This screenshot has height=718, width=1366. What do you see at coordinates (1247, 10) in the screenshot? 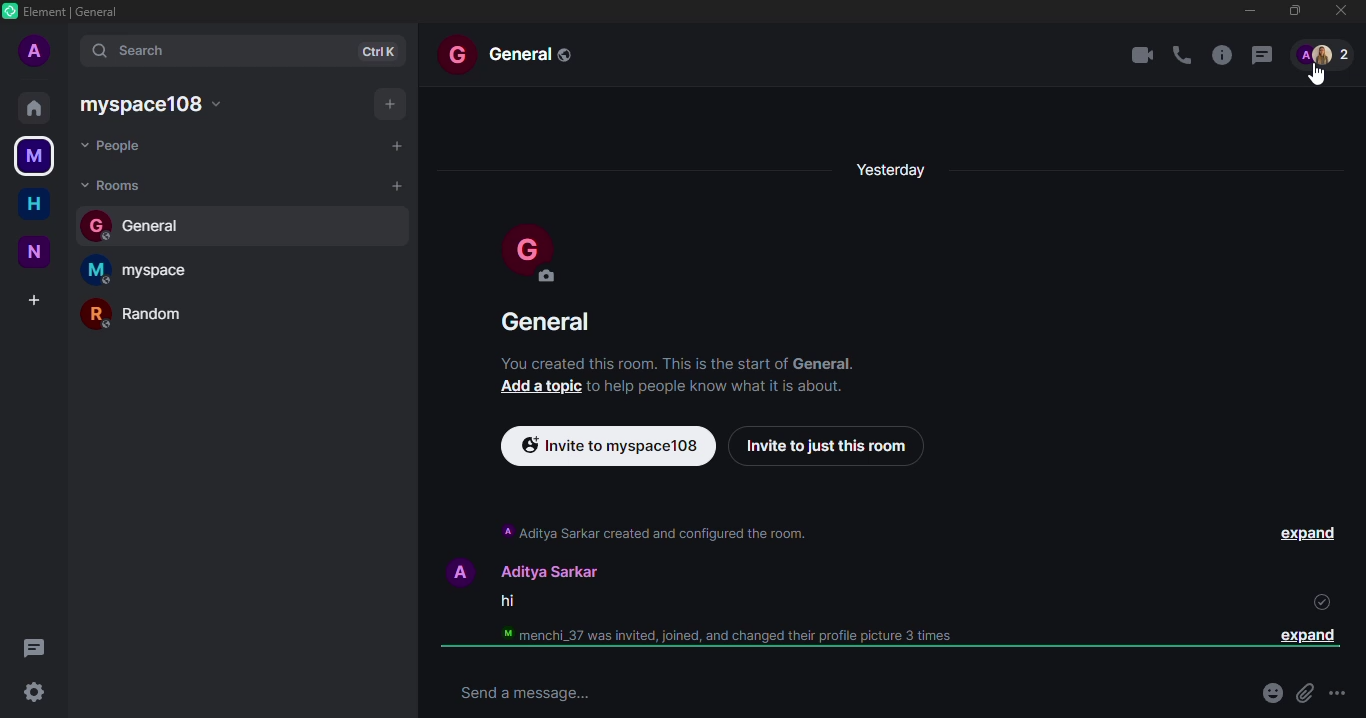
I see `minimize` at bounding box center [1247, 10].